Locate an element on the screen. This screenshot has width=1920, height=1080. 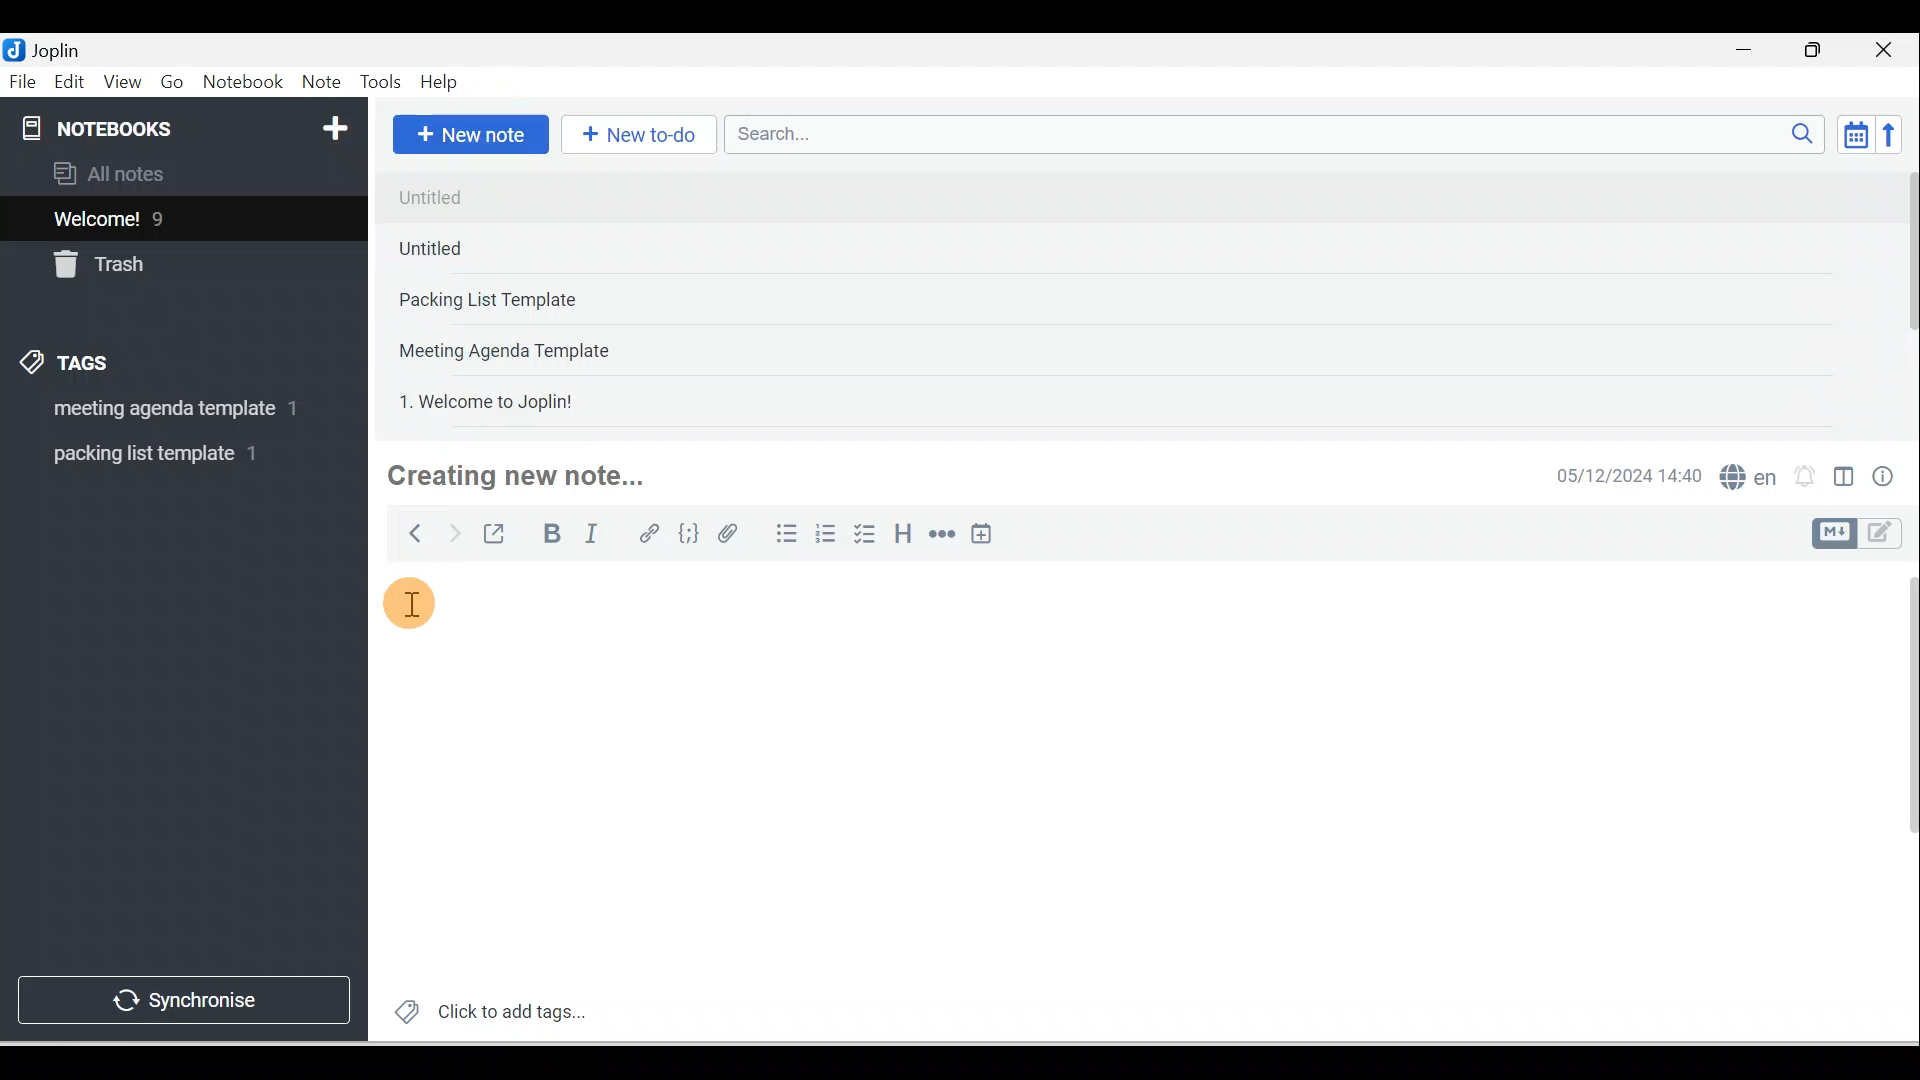
Hyperlink is located at coordinates (647, 535).